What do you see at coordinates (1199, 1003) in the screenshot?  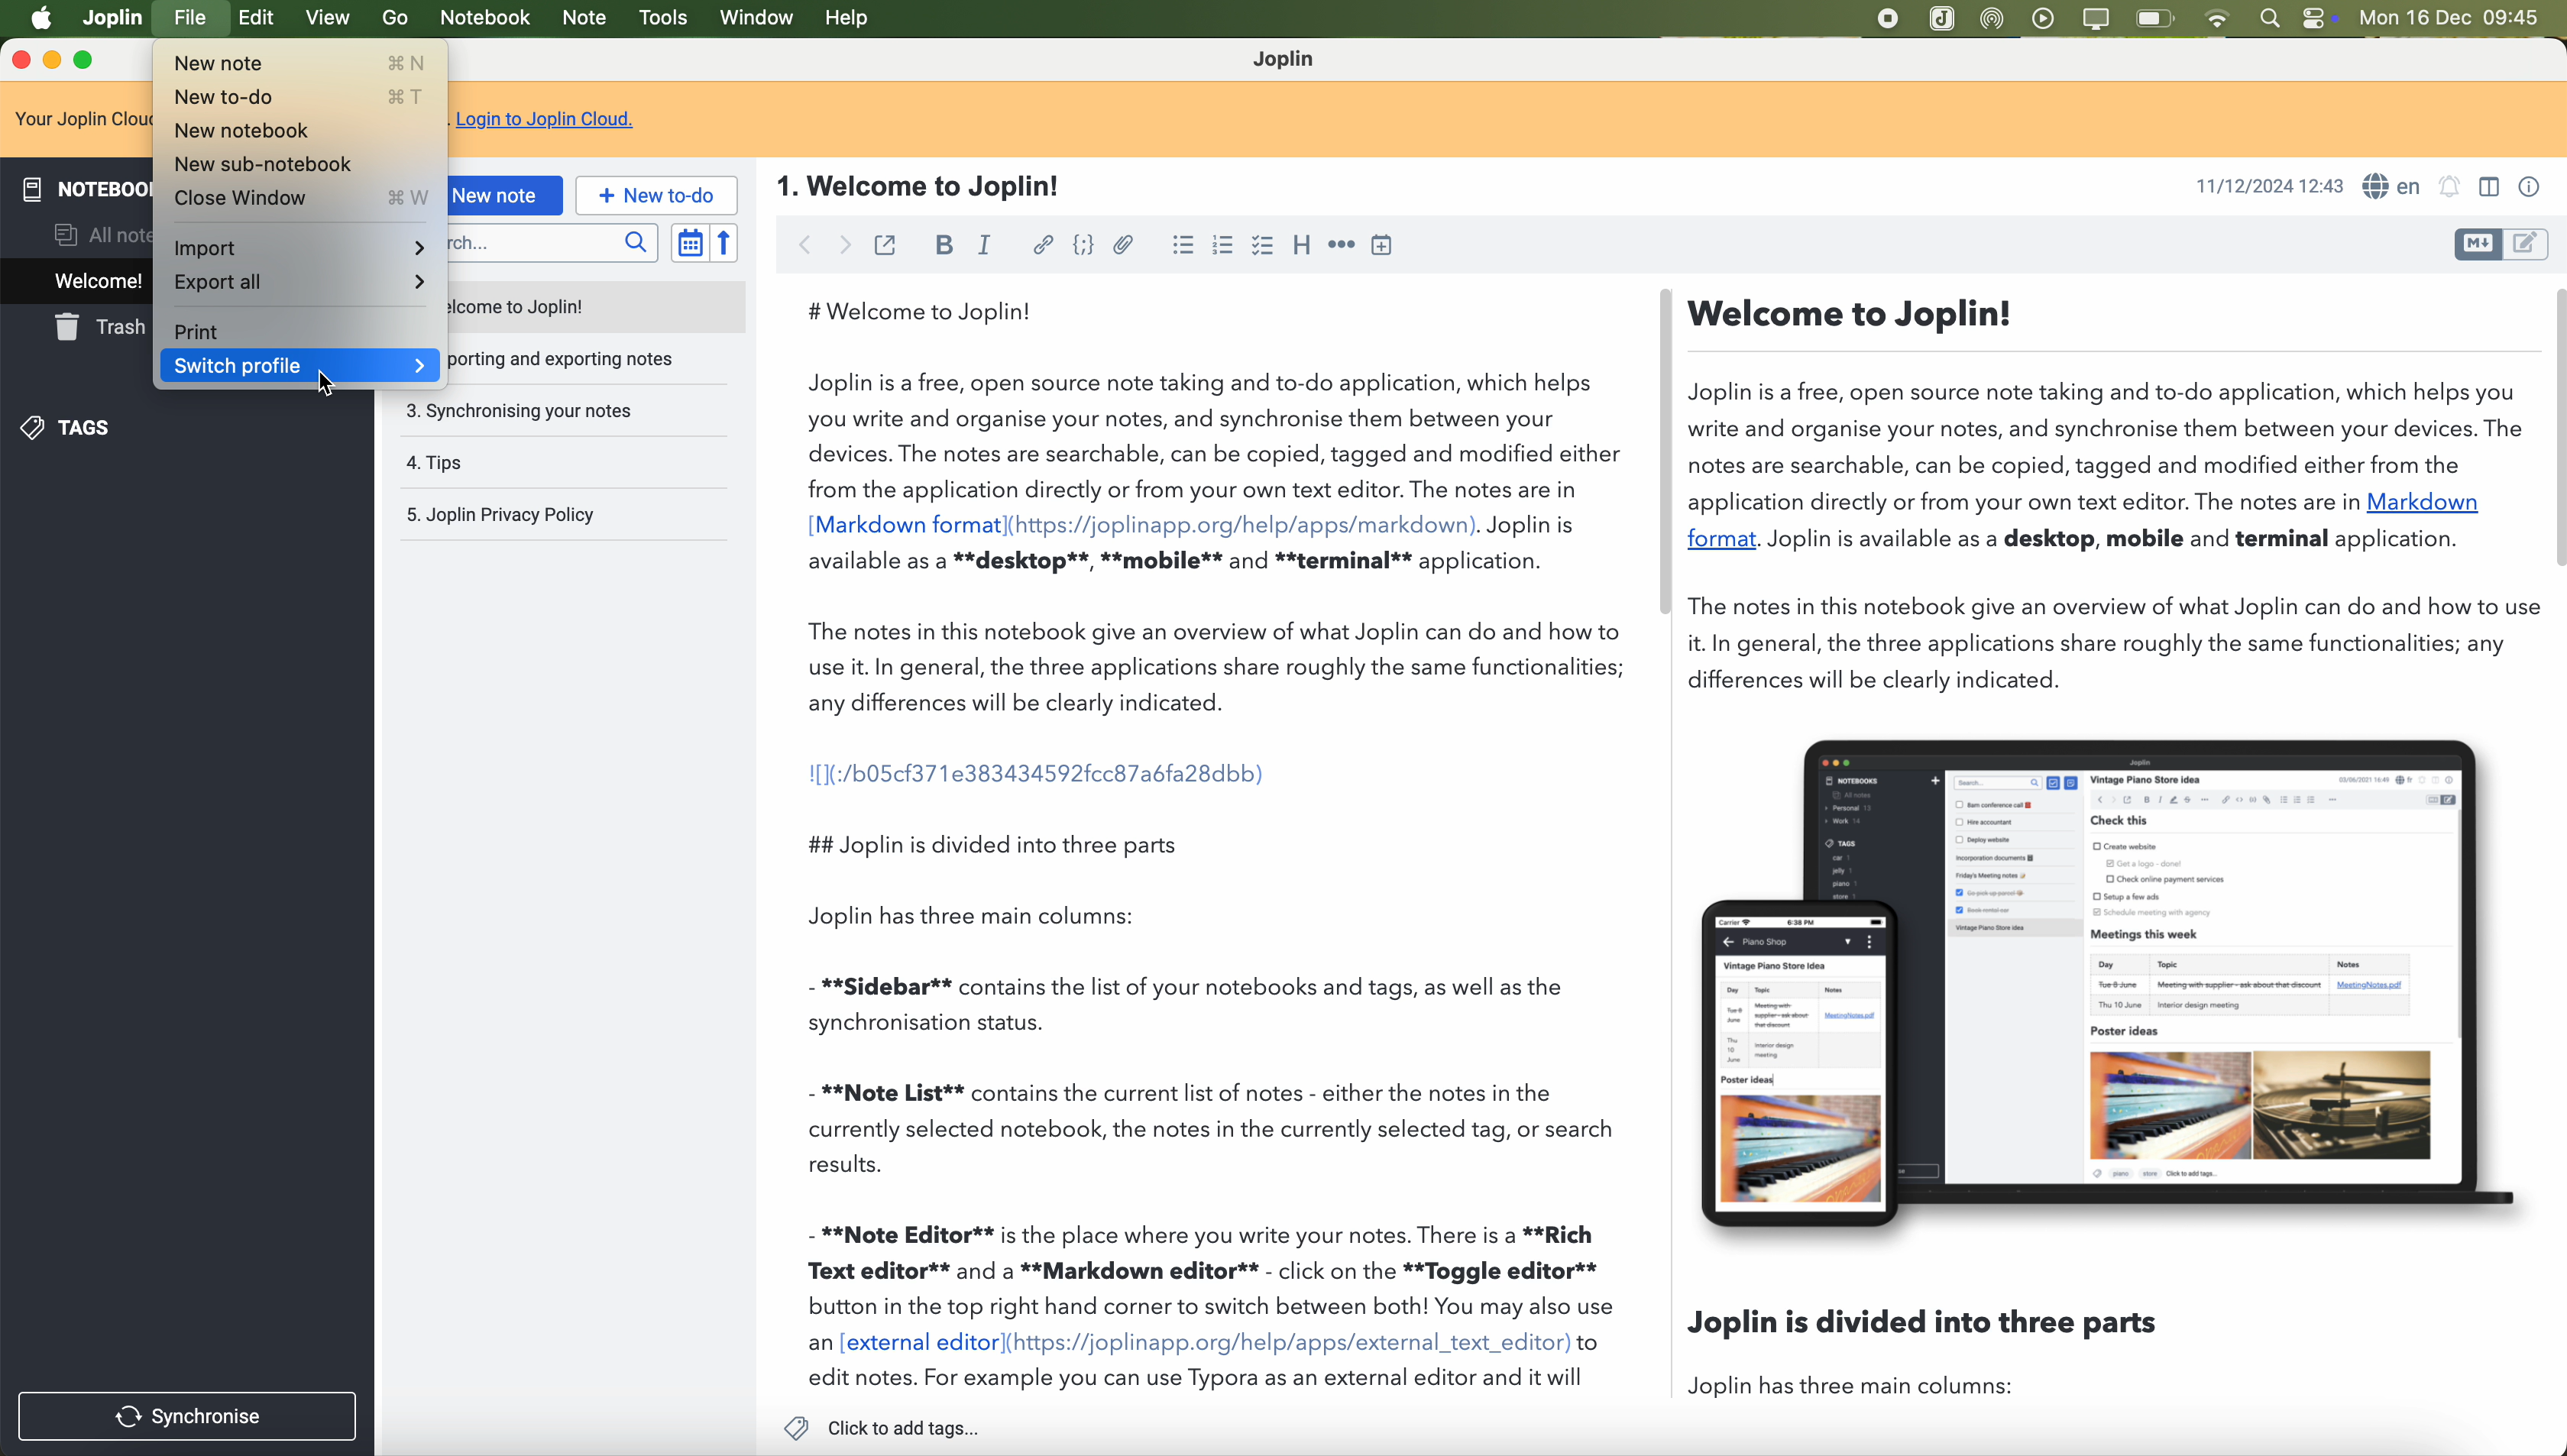 I see `- **Sidebar** contains the list of your notebooks and tags, as well as the
synchronisation status.` at bounding box center [1199, 1003].